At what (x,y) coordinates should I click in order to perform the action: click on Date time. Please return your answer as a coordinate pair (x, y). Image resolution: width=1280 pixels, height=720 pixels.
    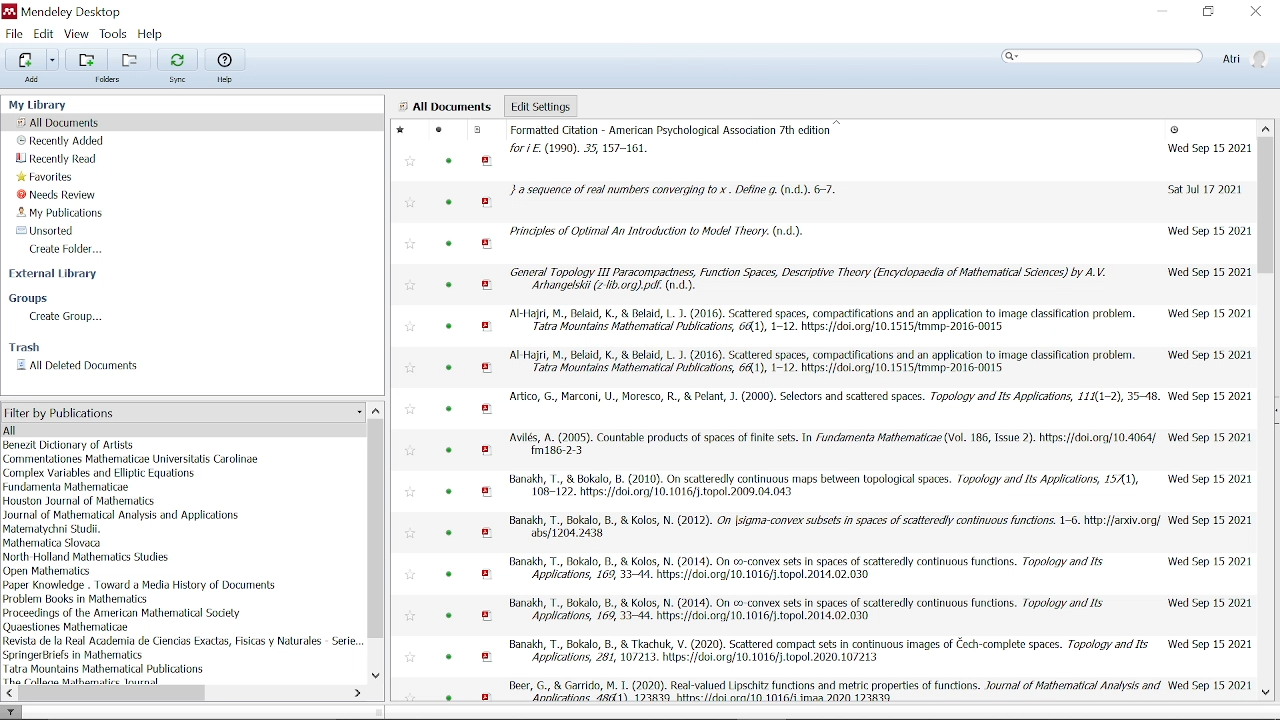
    Looking at the image, I should click on (1208, 313).